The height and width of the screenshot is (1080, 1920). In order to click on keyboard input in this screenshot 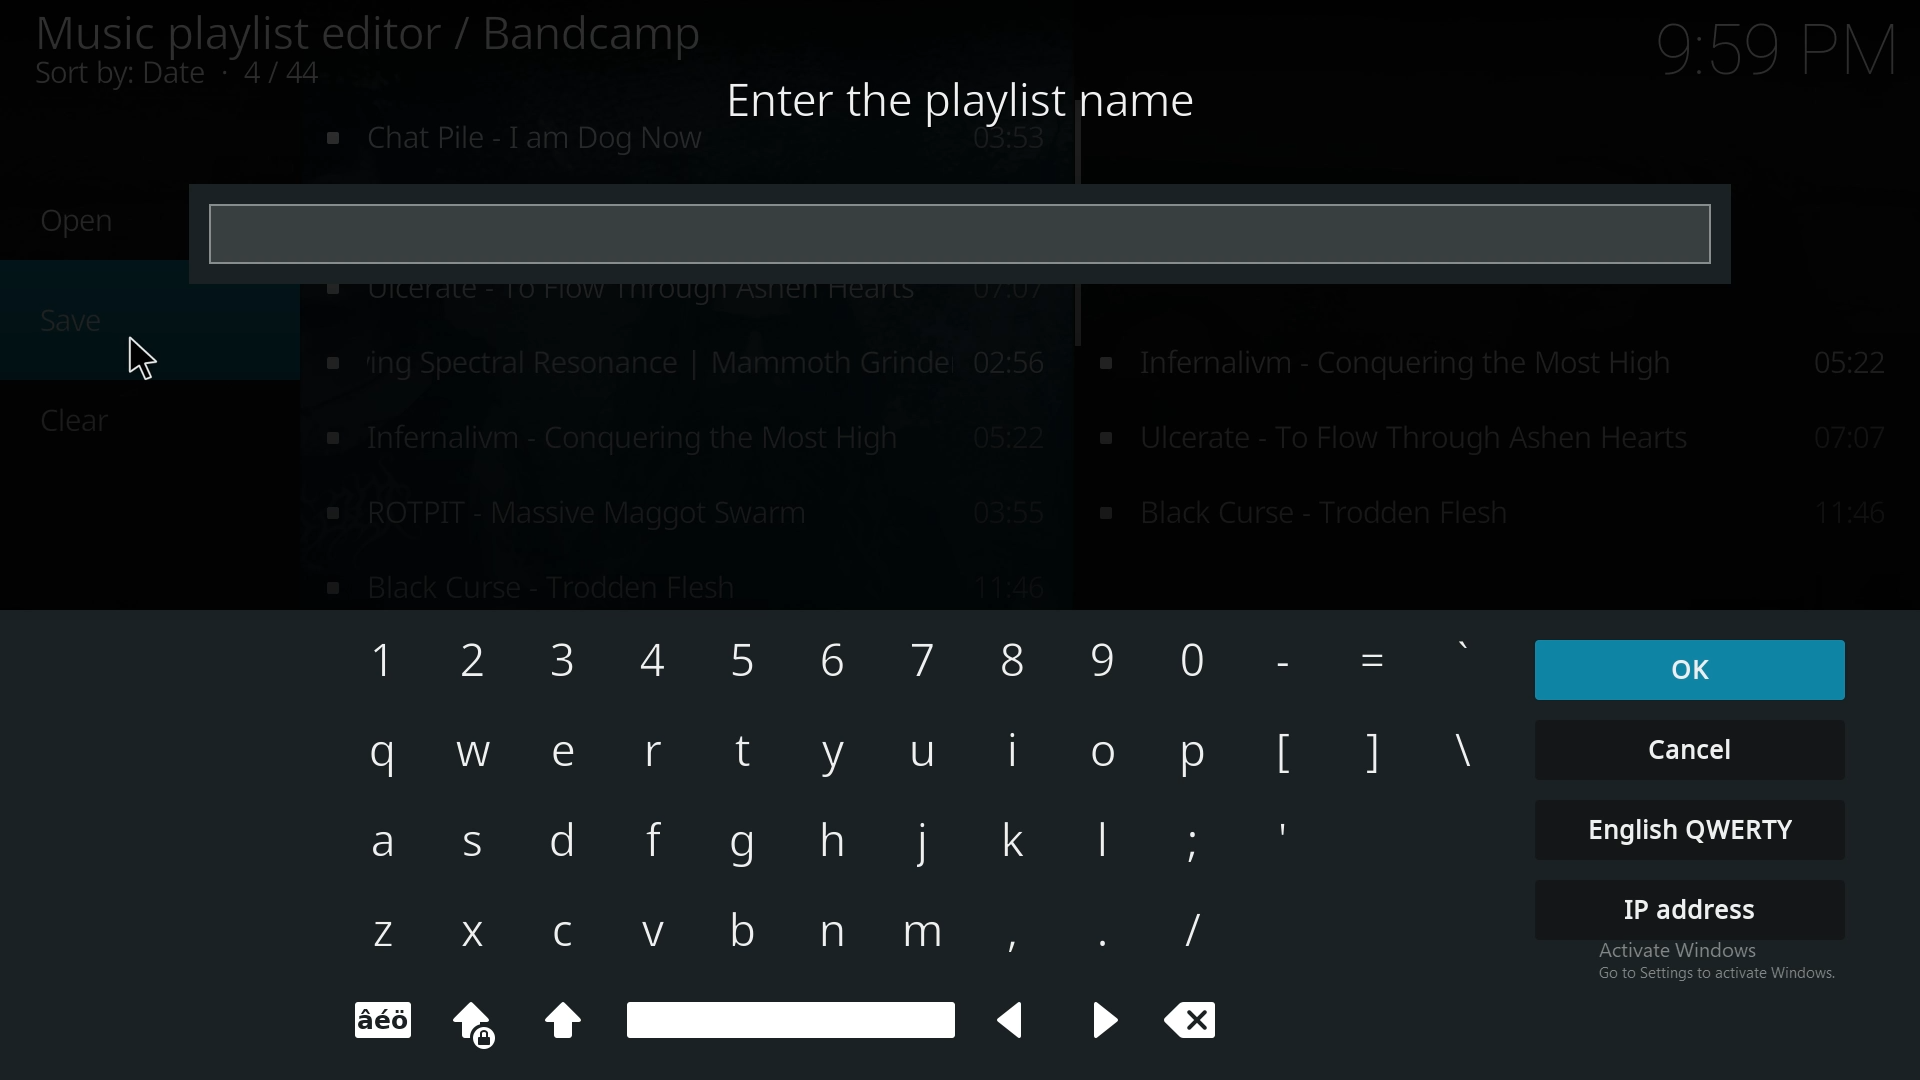, I will do `click(920, 755)`.